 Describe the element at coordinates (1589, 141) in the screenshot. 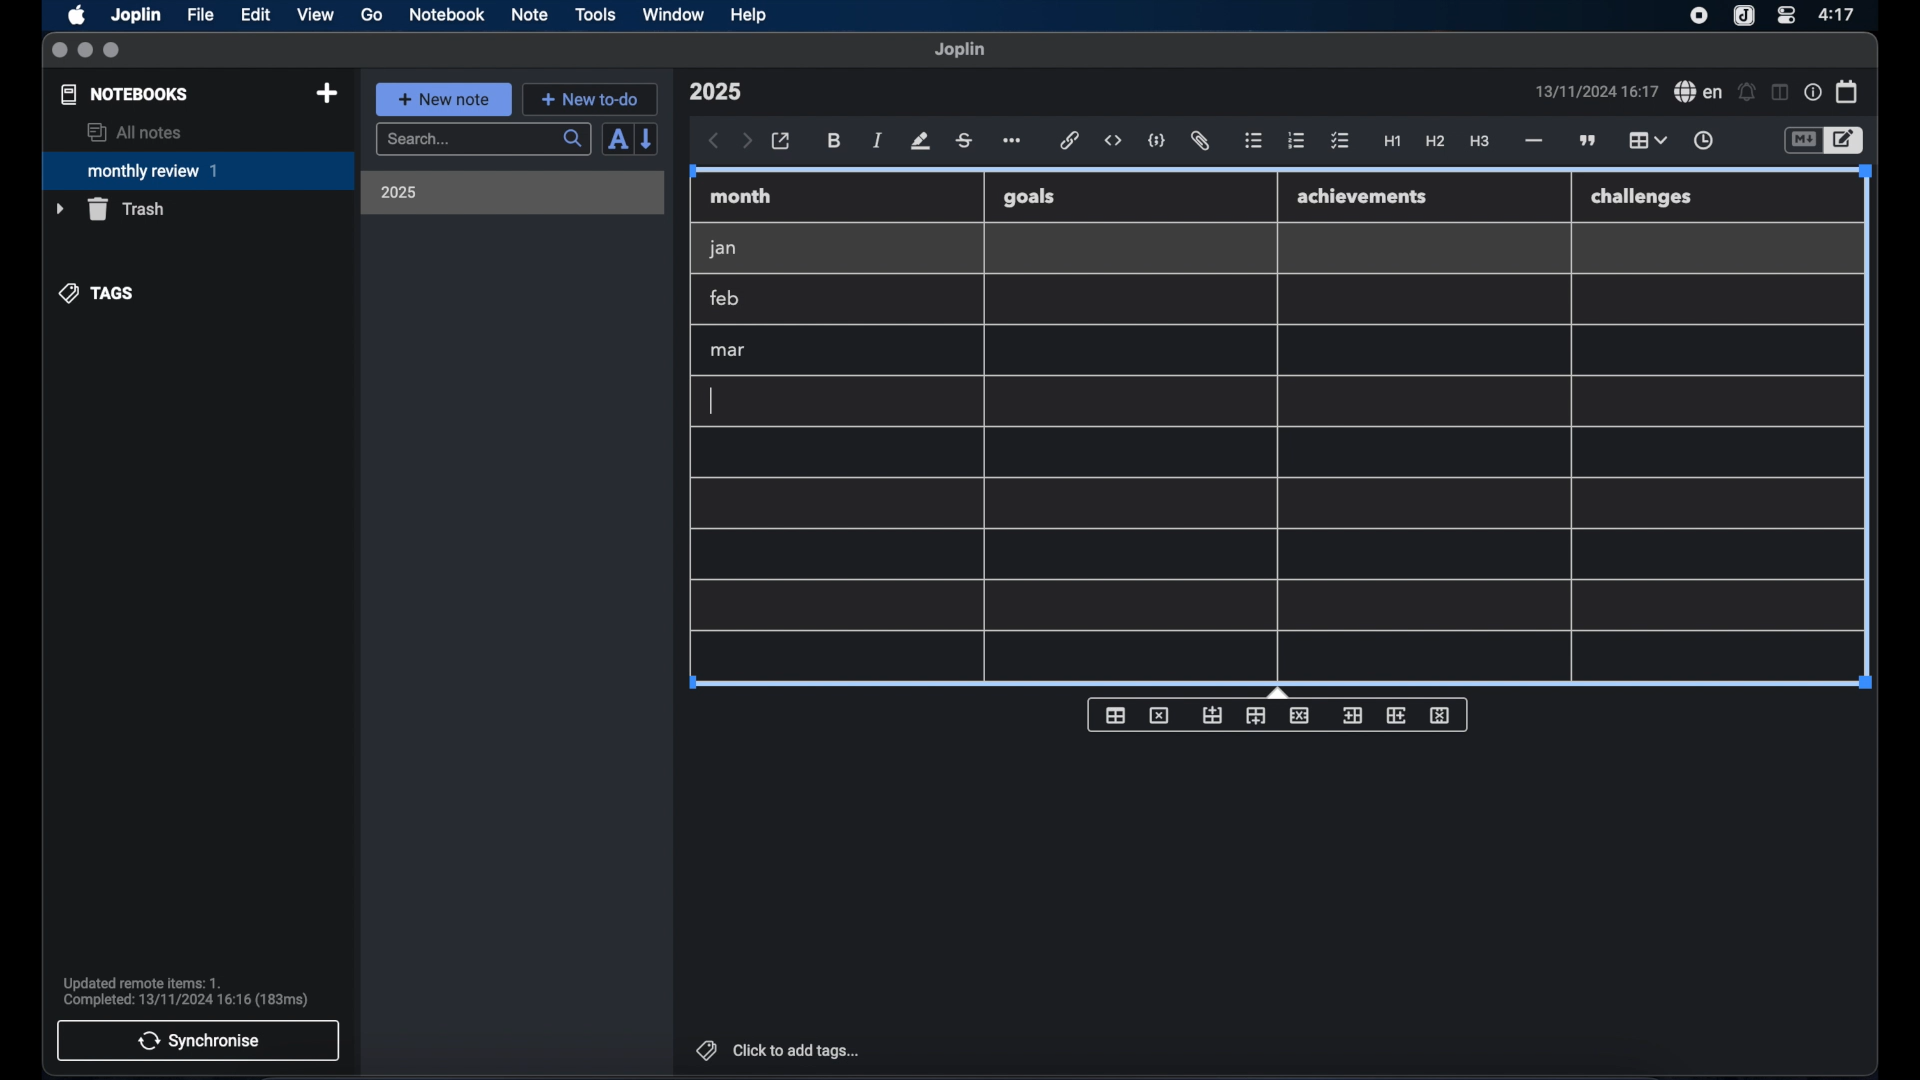

I see `block quotes` at that location.